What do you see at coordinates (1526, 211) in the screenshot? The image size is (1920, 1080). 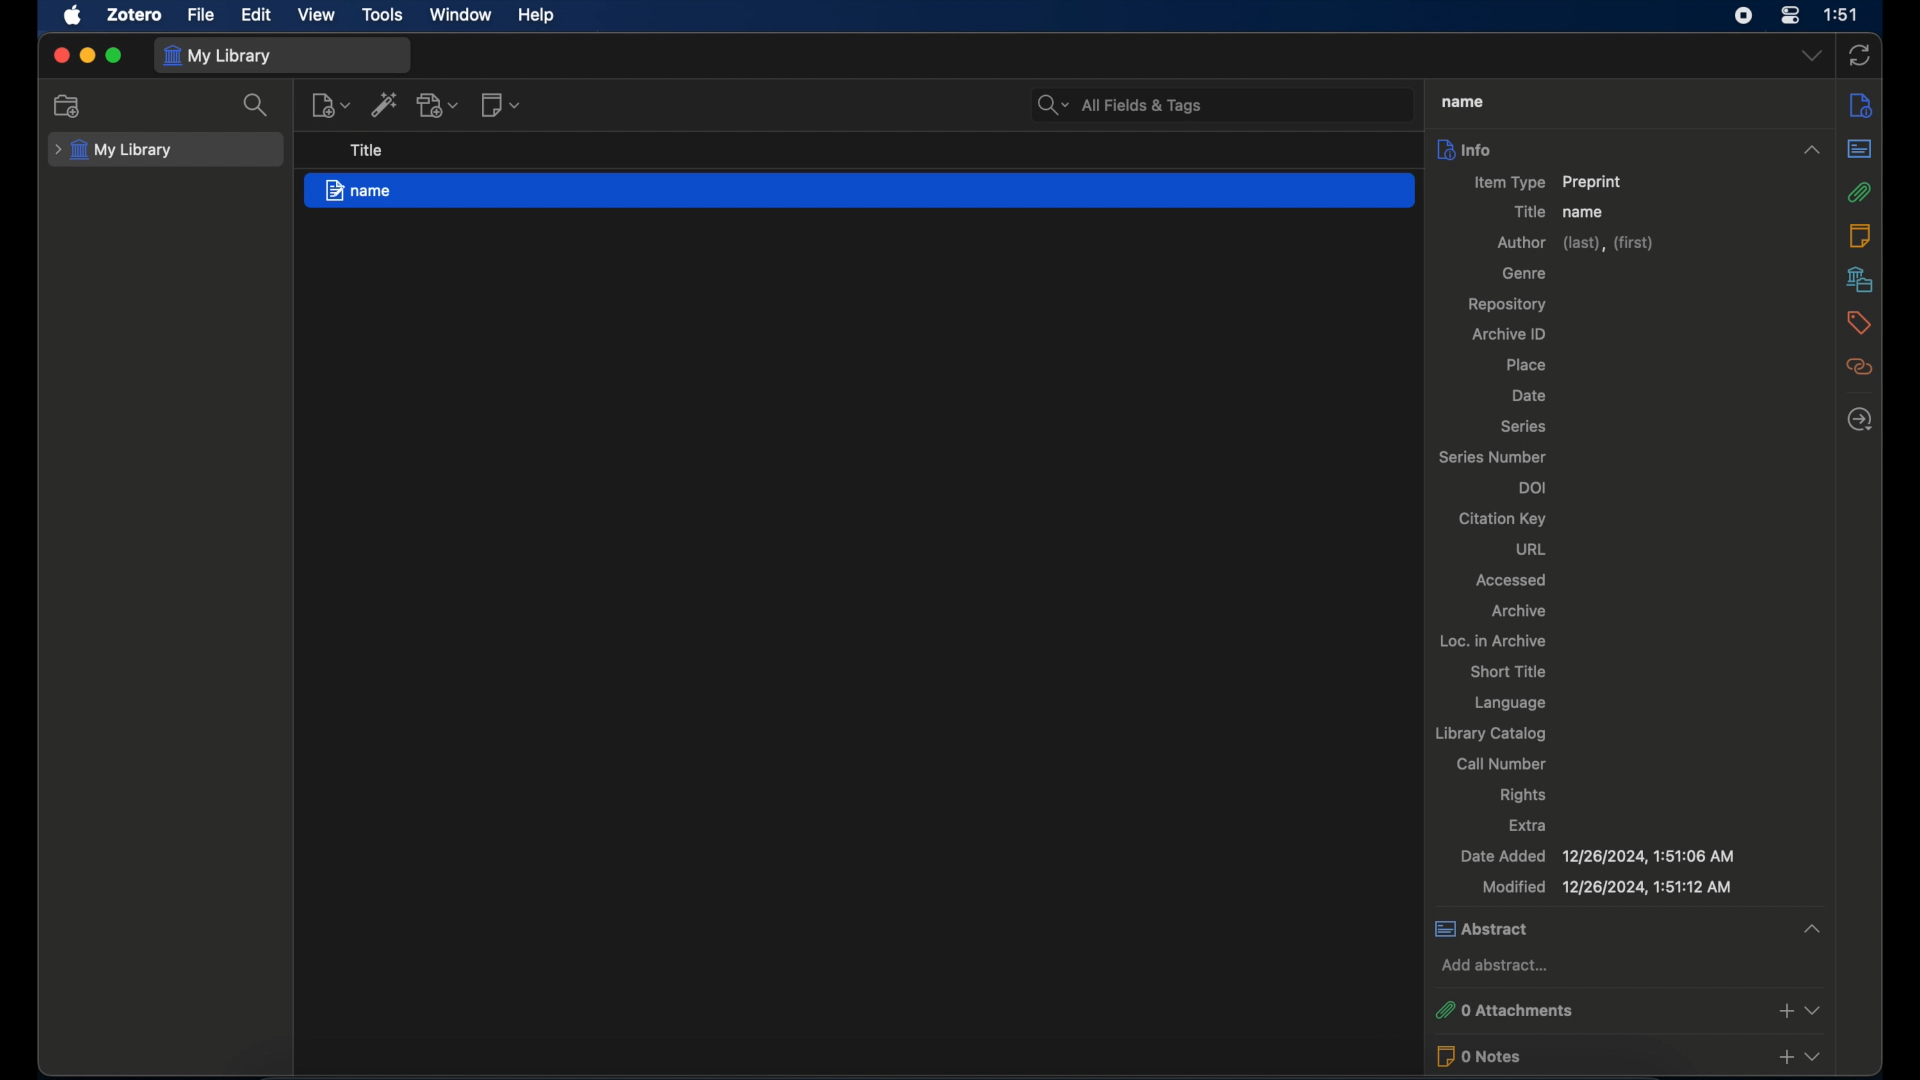 I see `title` at bounding box center [1526, 211].